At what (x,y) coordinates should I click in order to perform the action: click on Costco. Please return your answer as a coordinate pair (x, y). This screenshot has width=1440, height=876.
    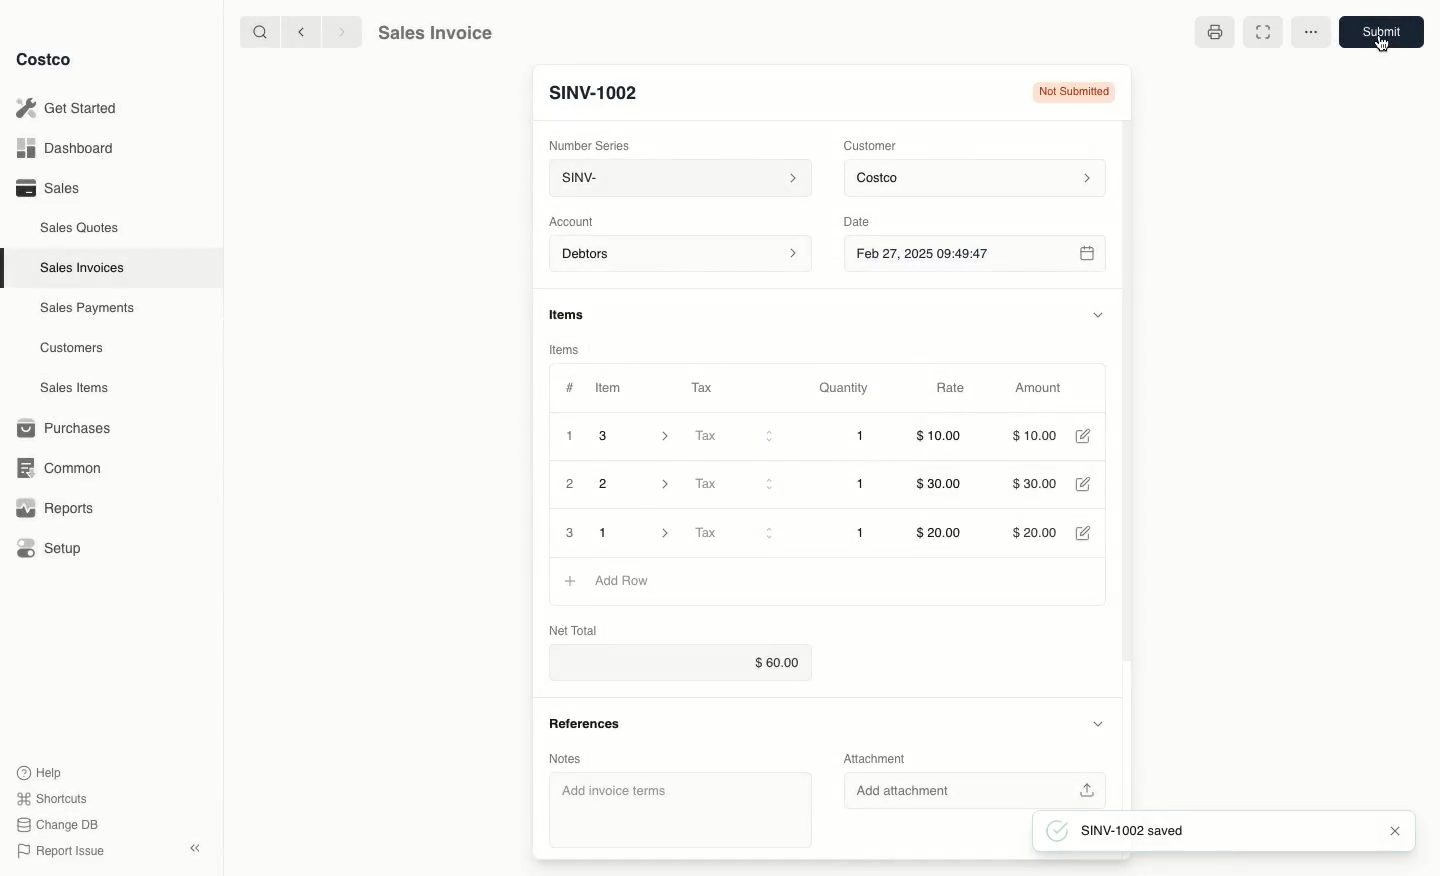
    Looking at the image, I should click on (45, 60).